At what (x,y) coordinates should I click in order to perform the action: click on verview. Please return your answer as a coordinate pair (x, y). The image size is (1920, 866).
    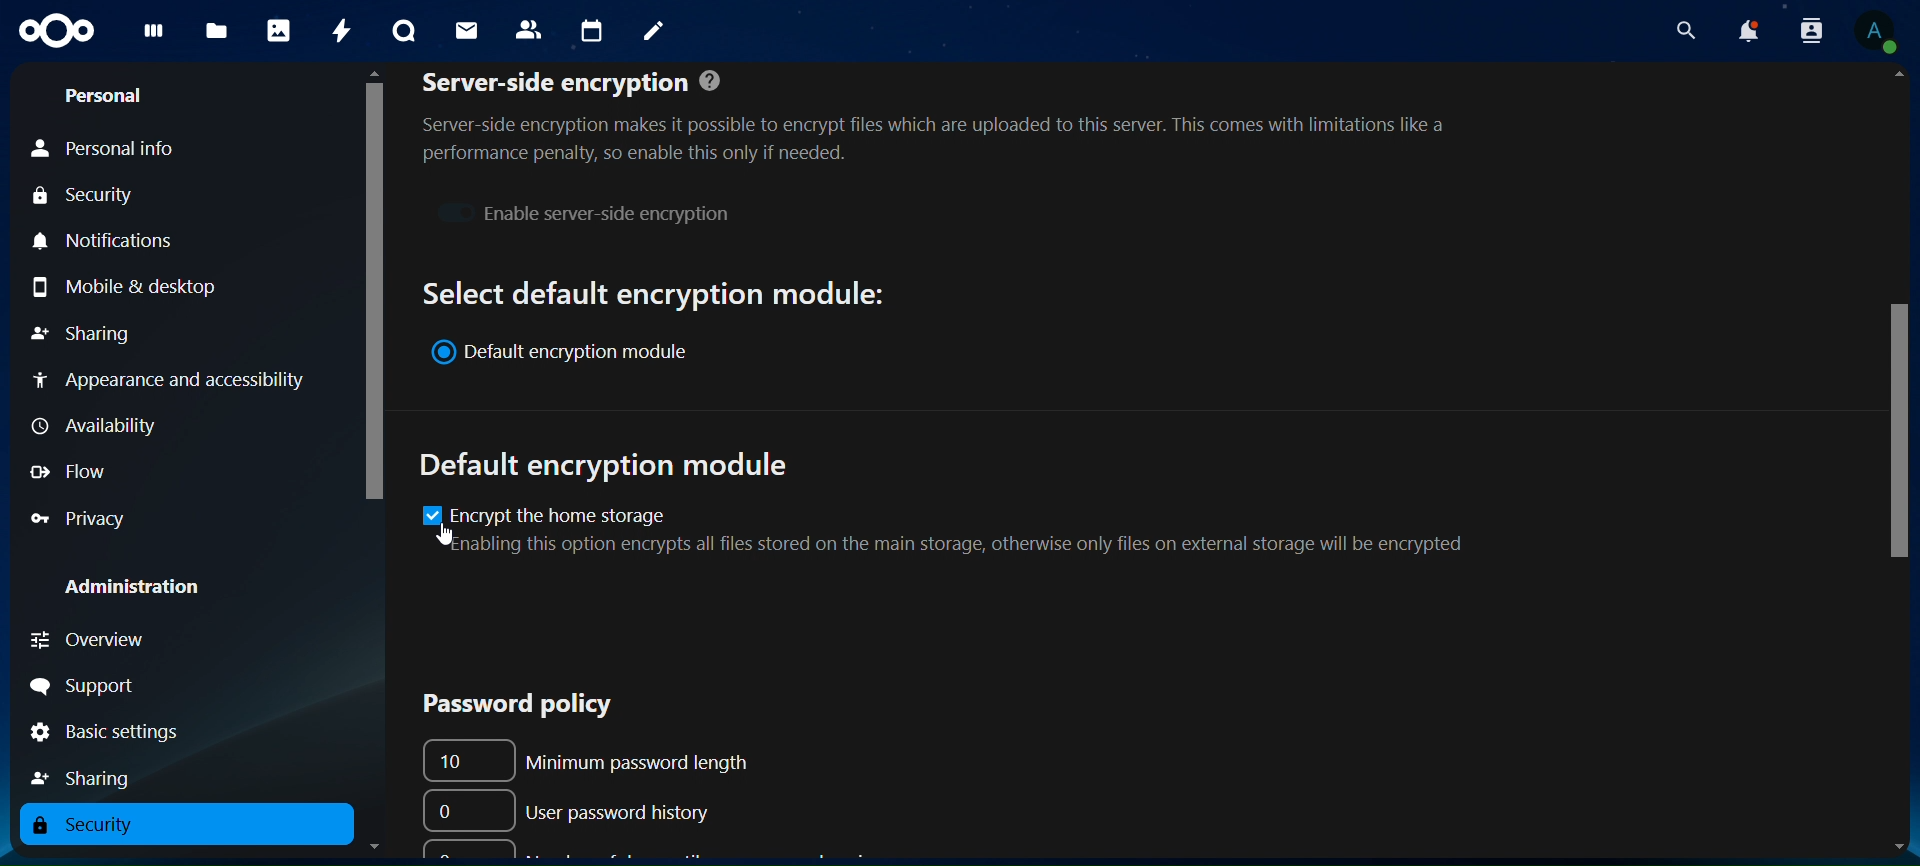
    Looking at the image, I should click on (97, 640).